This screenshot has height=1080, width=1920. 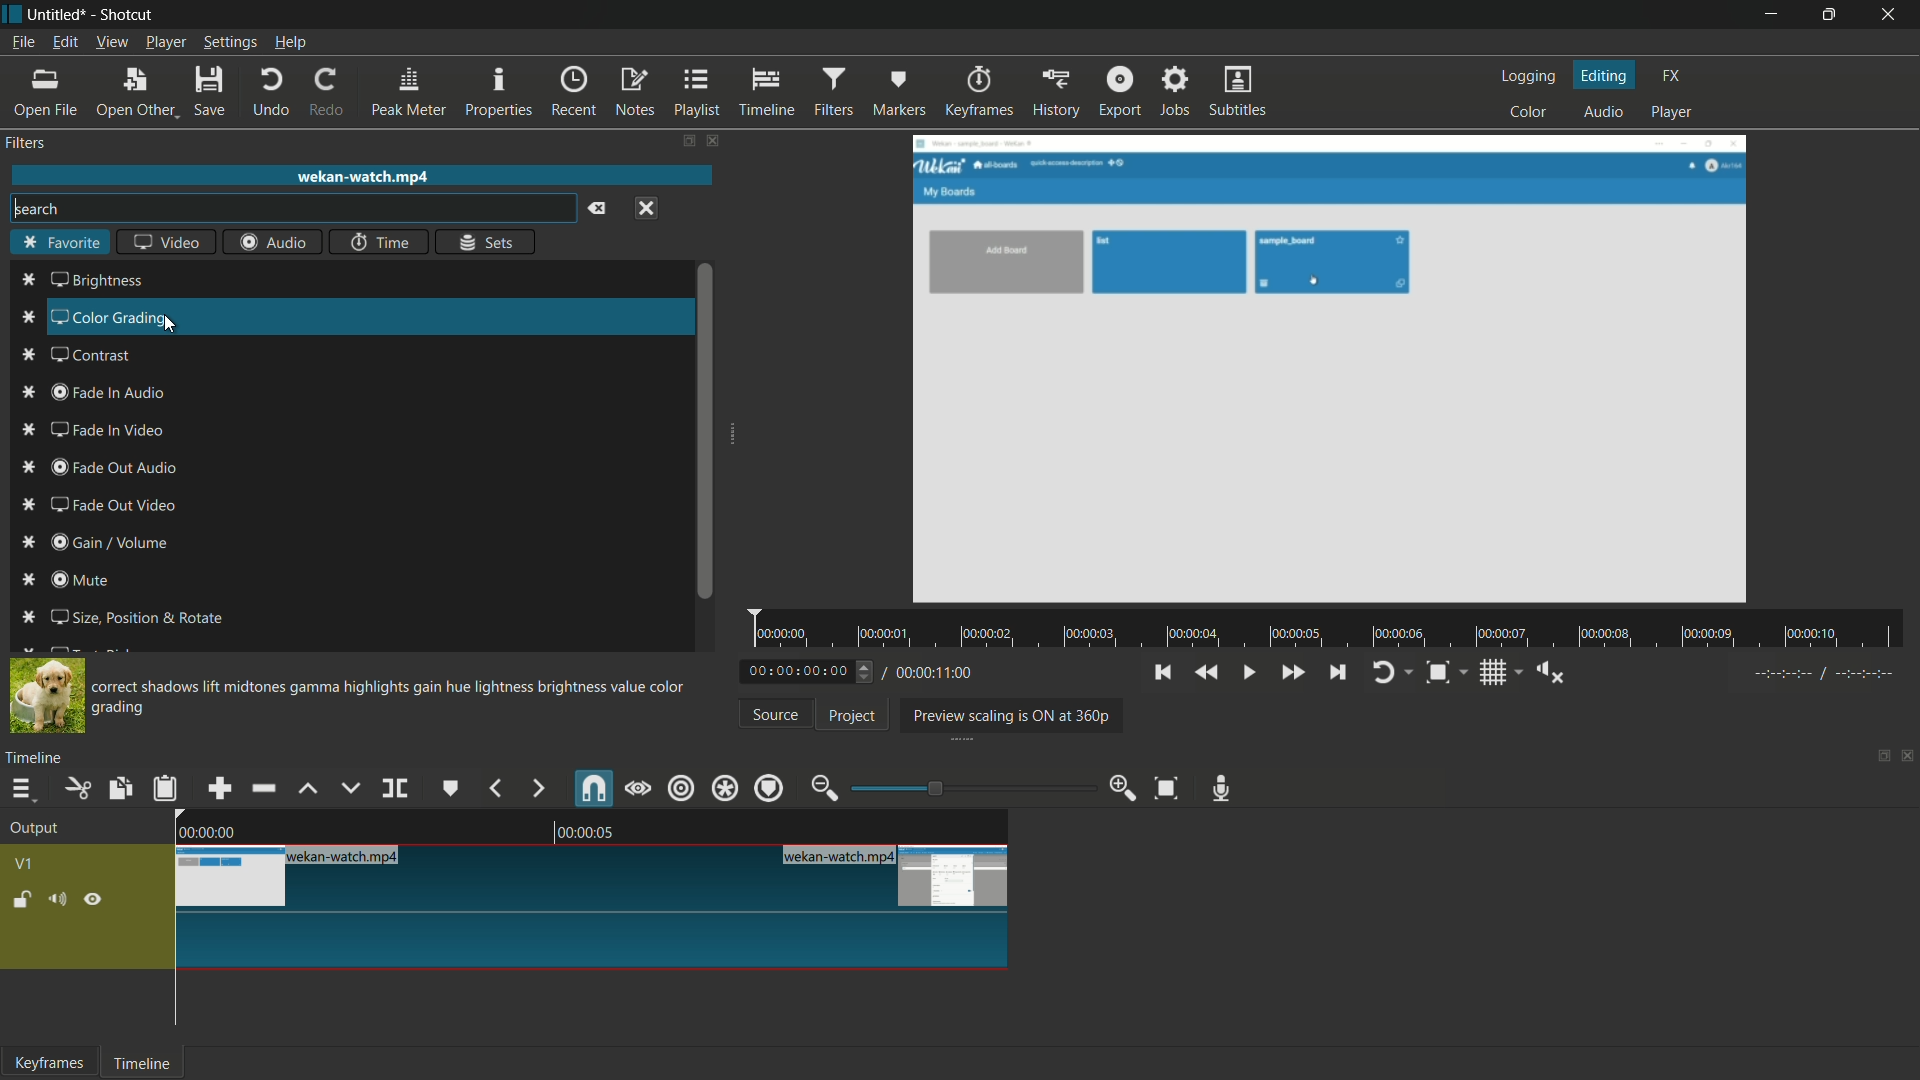 I want to click on editing, so click(x=1605, y=75).